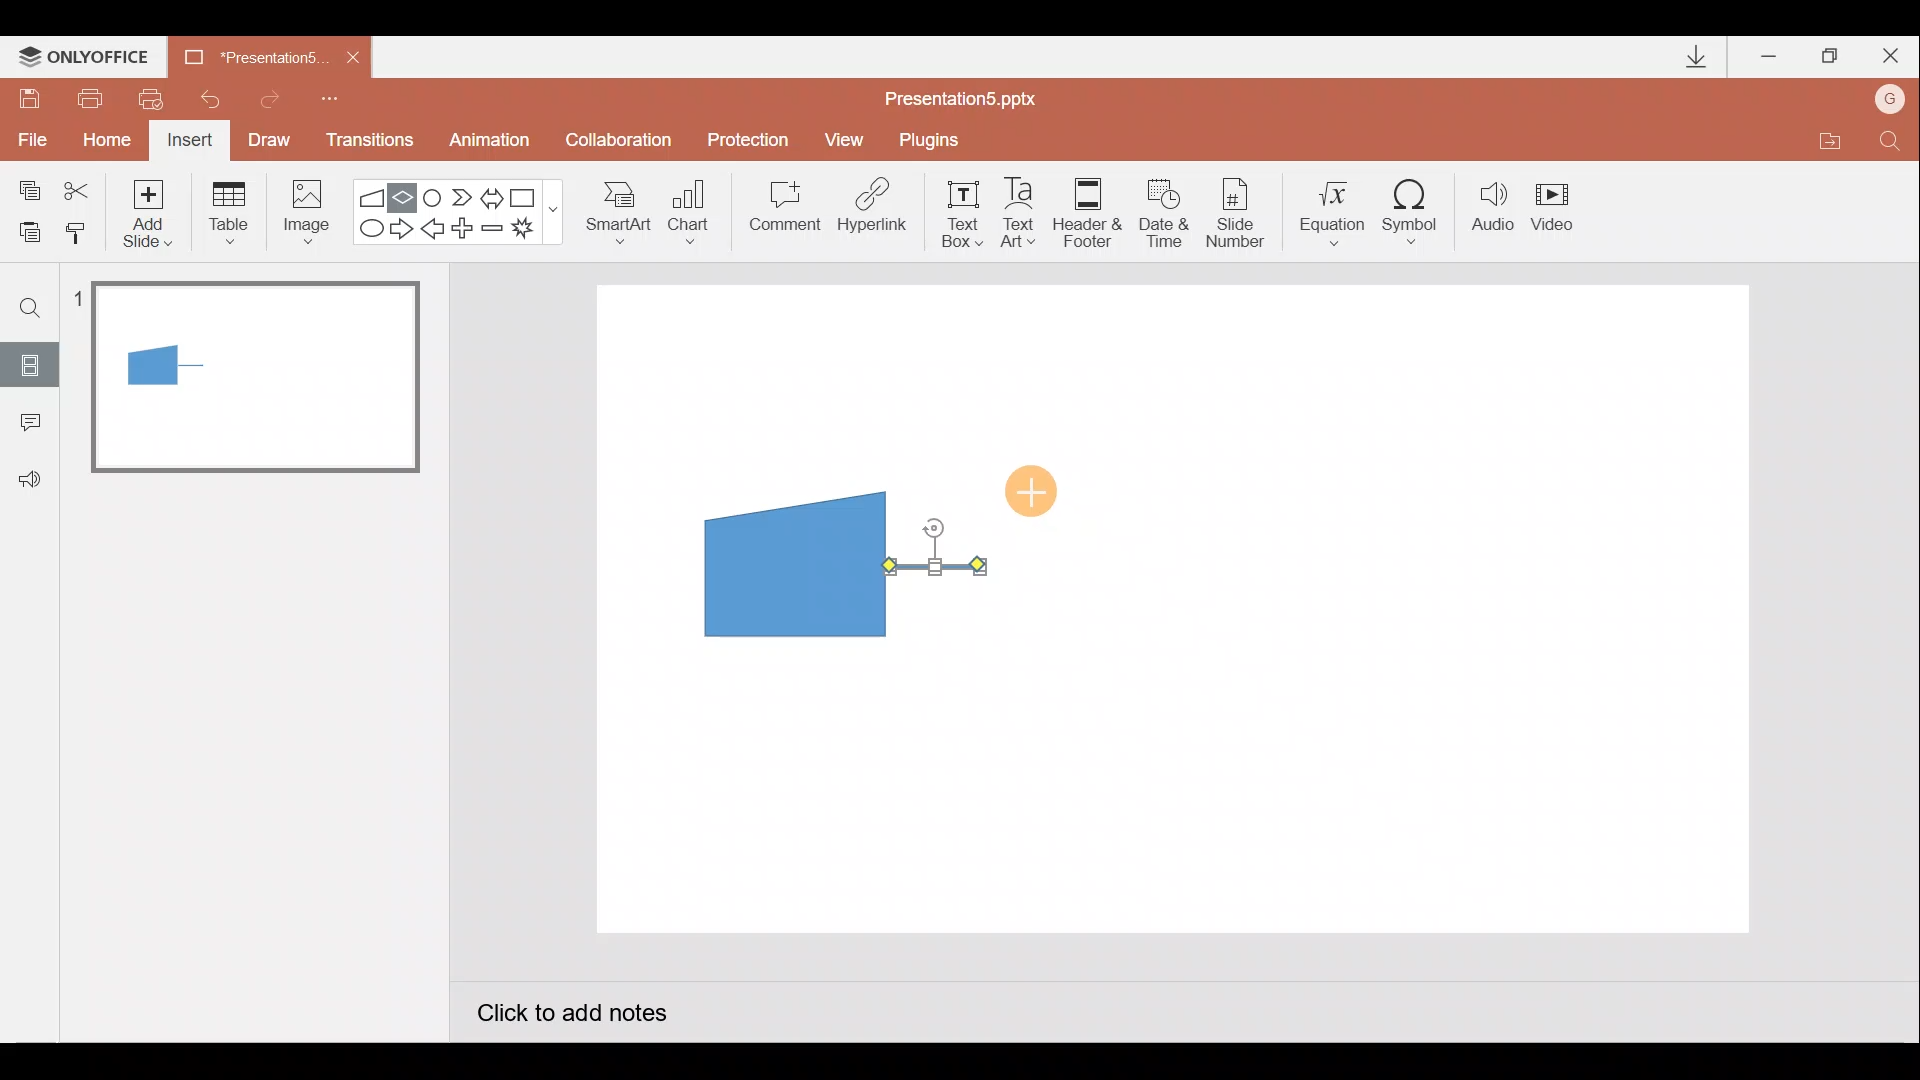 The image size is (1920, 1080). I want to click on Symbol, so click(1418, 211).